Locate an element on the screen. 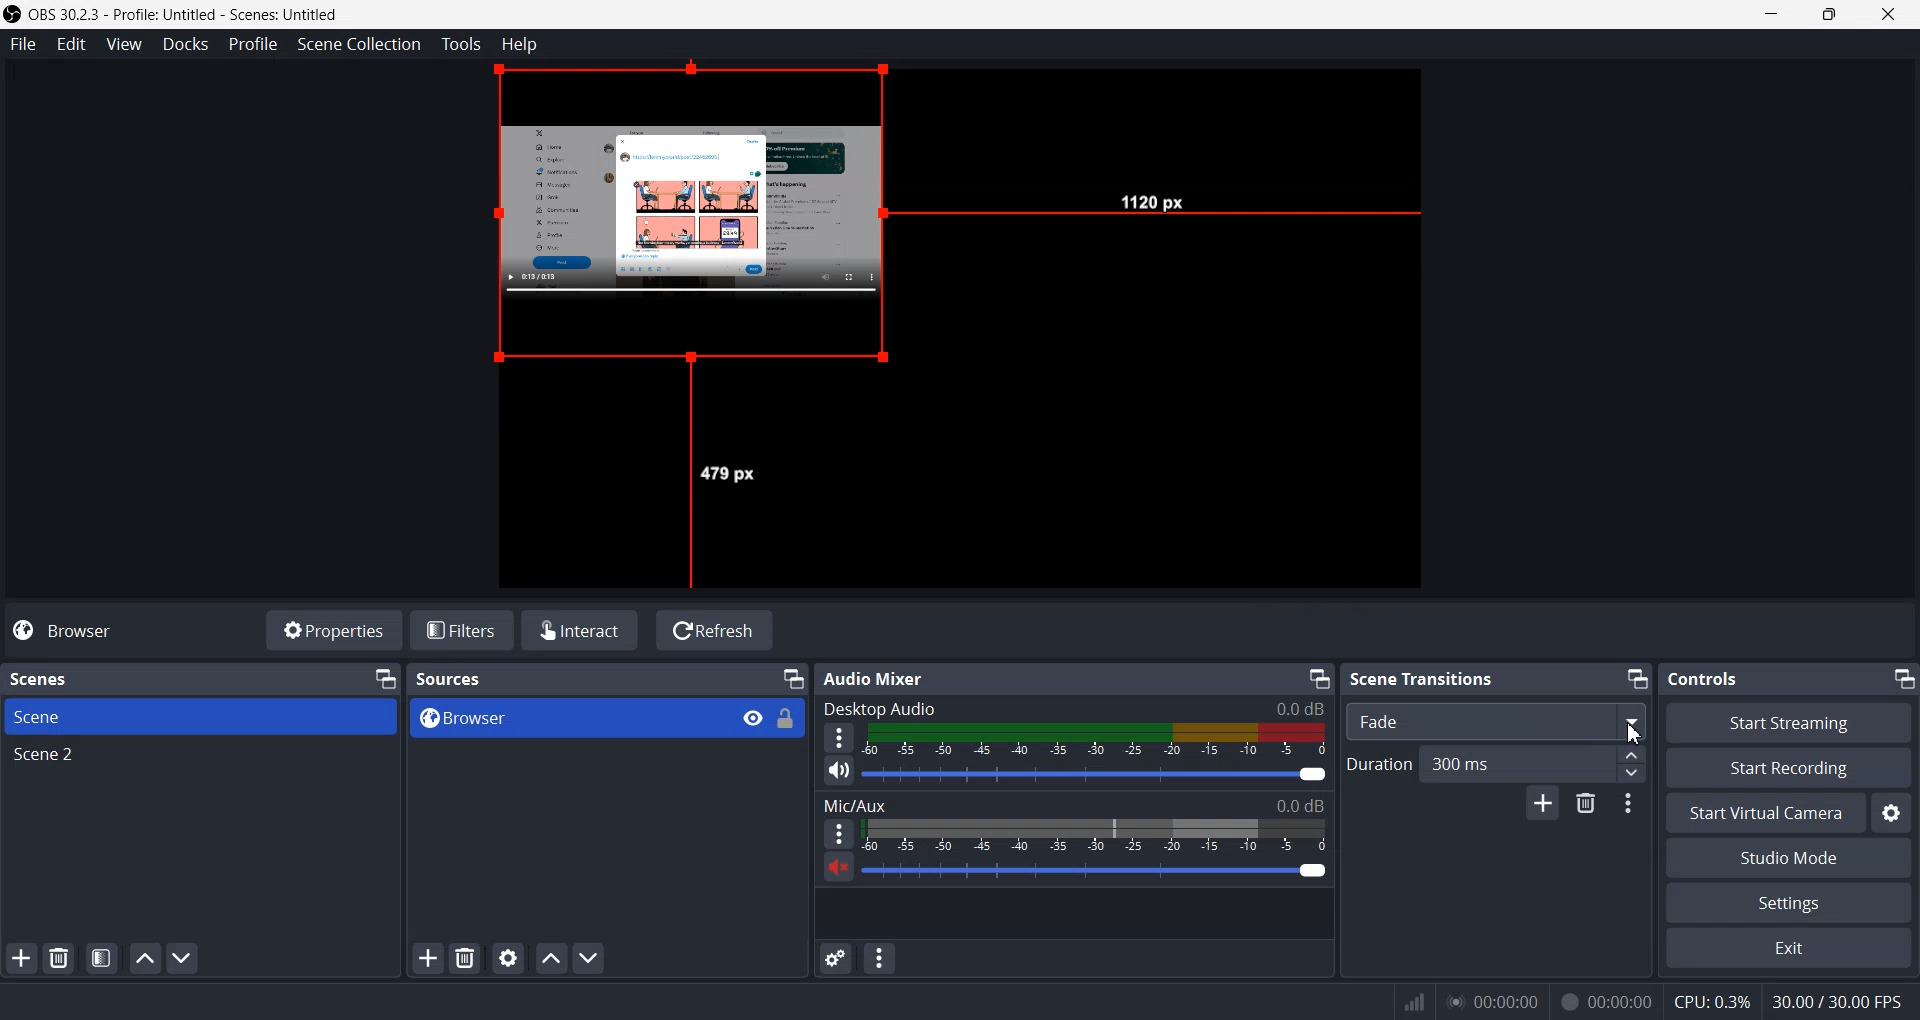 The height and width of the screenshot is (1020, 1920). Volume Indicator is located at coordinates (1093, 836).